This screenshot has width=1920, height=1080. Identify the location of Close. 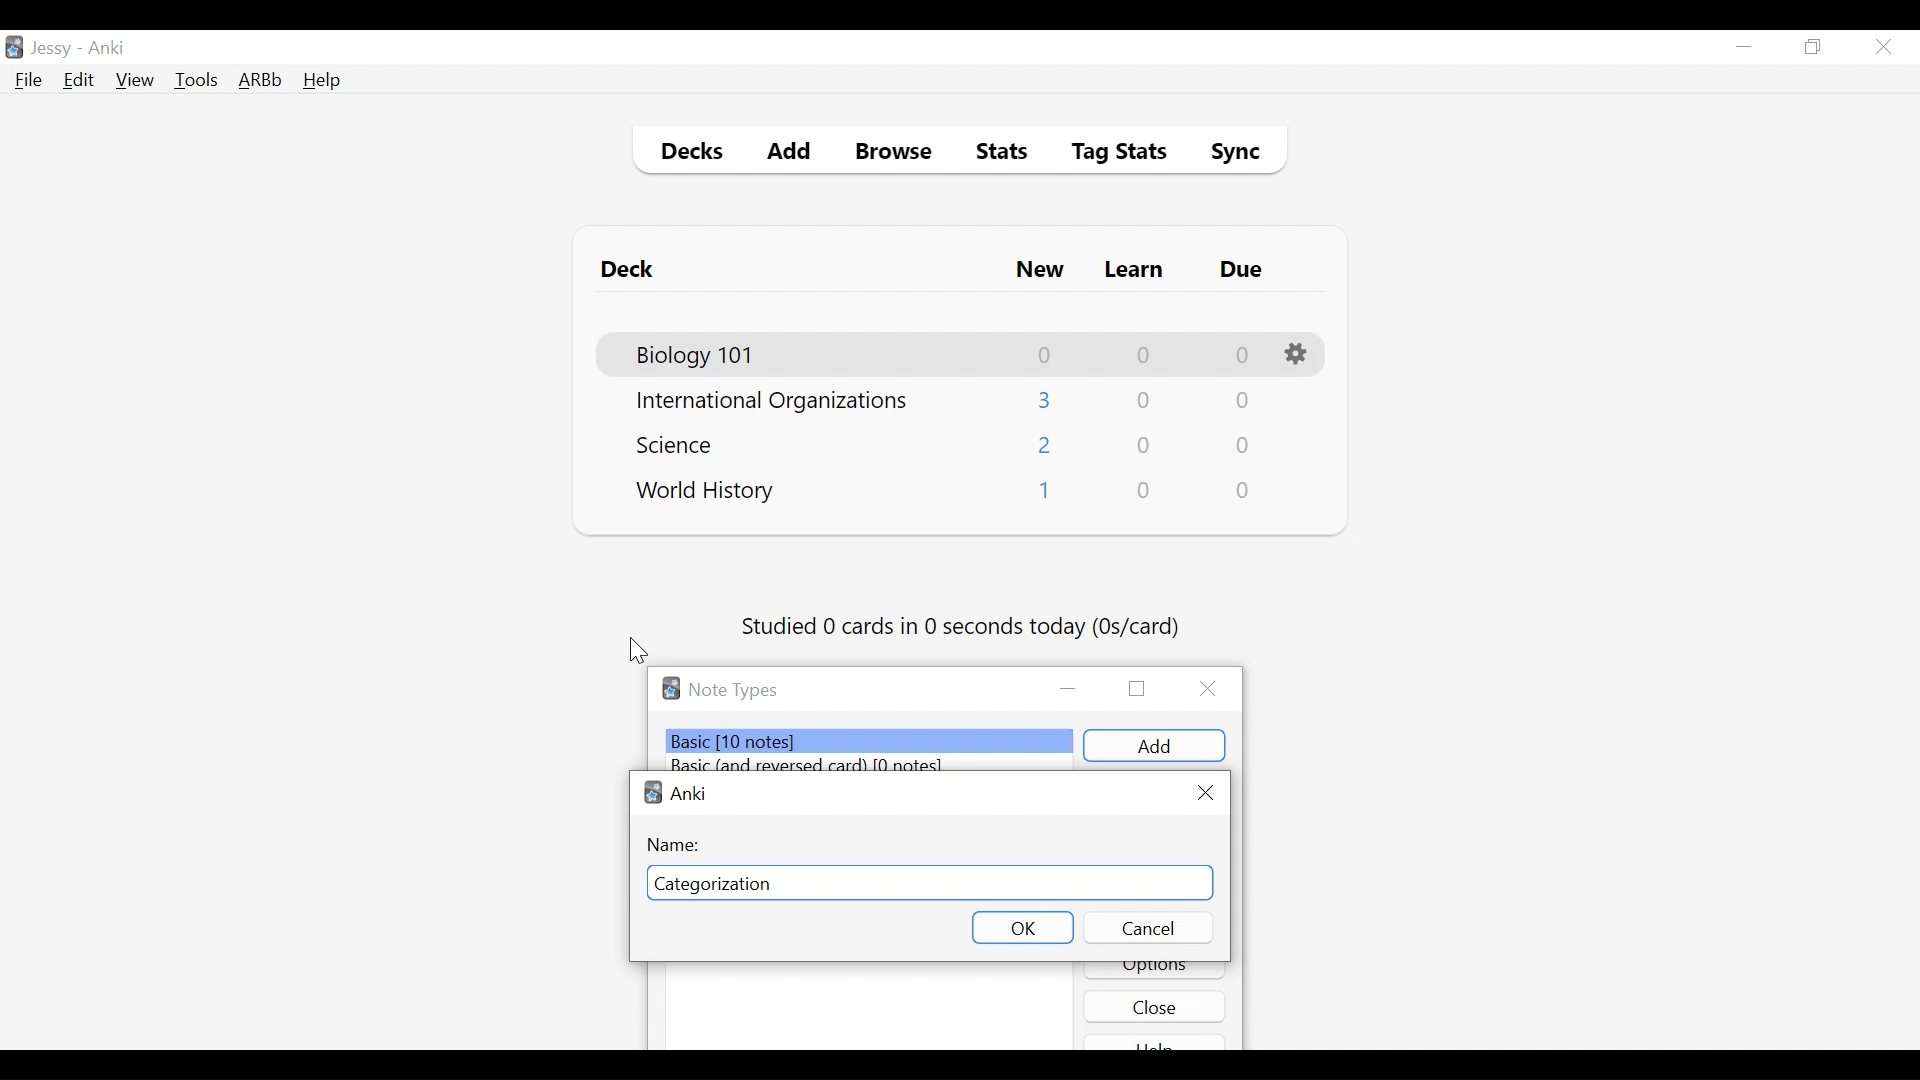
(1213, 689).